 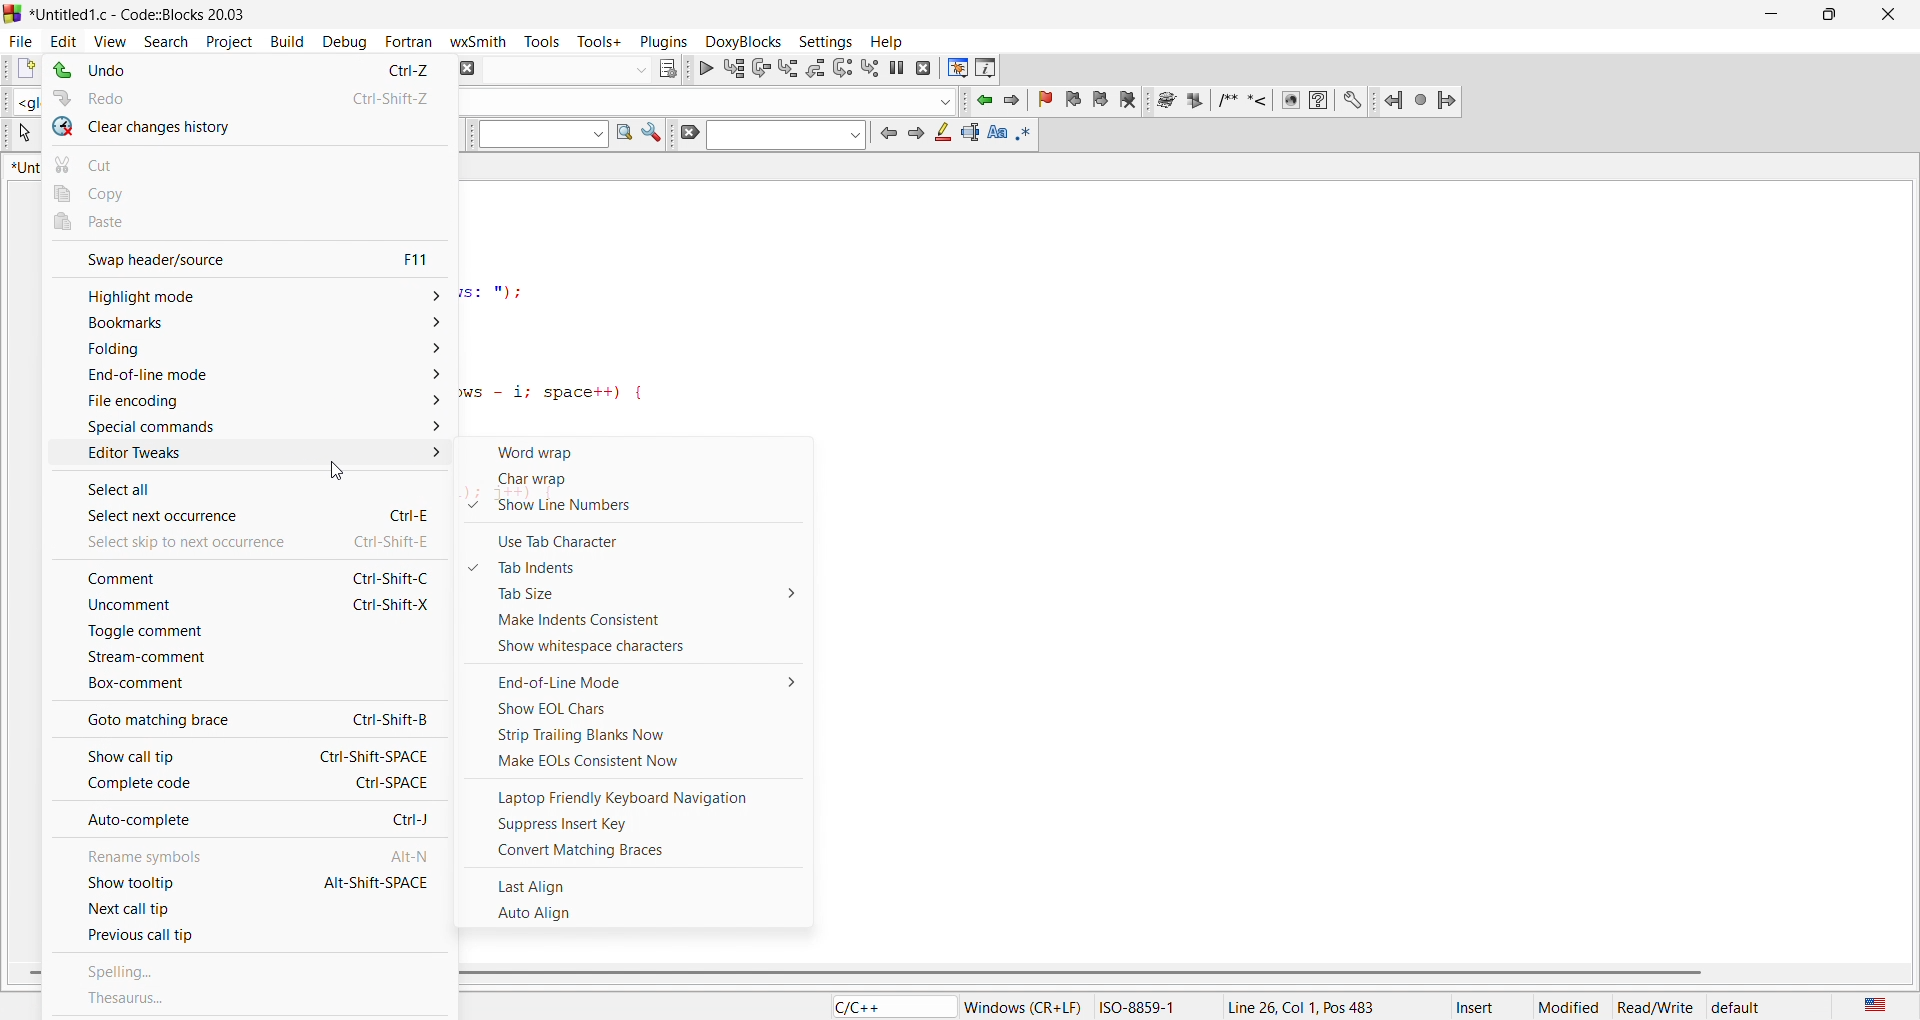 What do you see at coordinates (688, 133) in the screenshot?
I see `icon` at bounding box center [688, 133].